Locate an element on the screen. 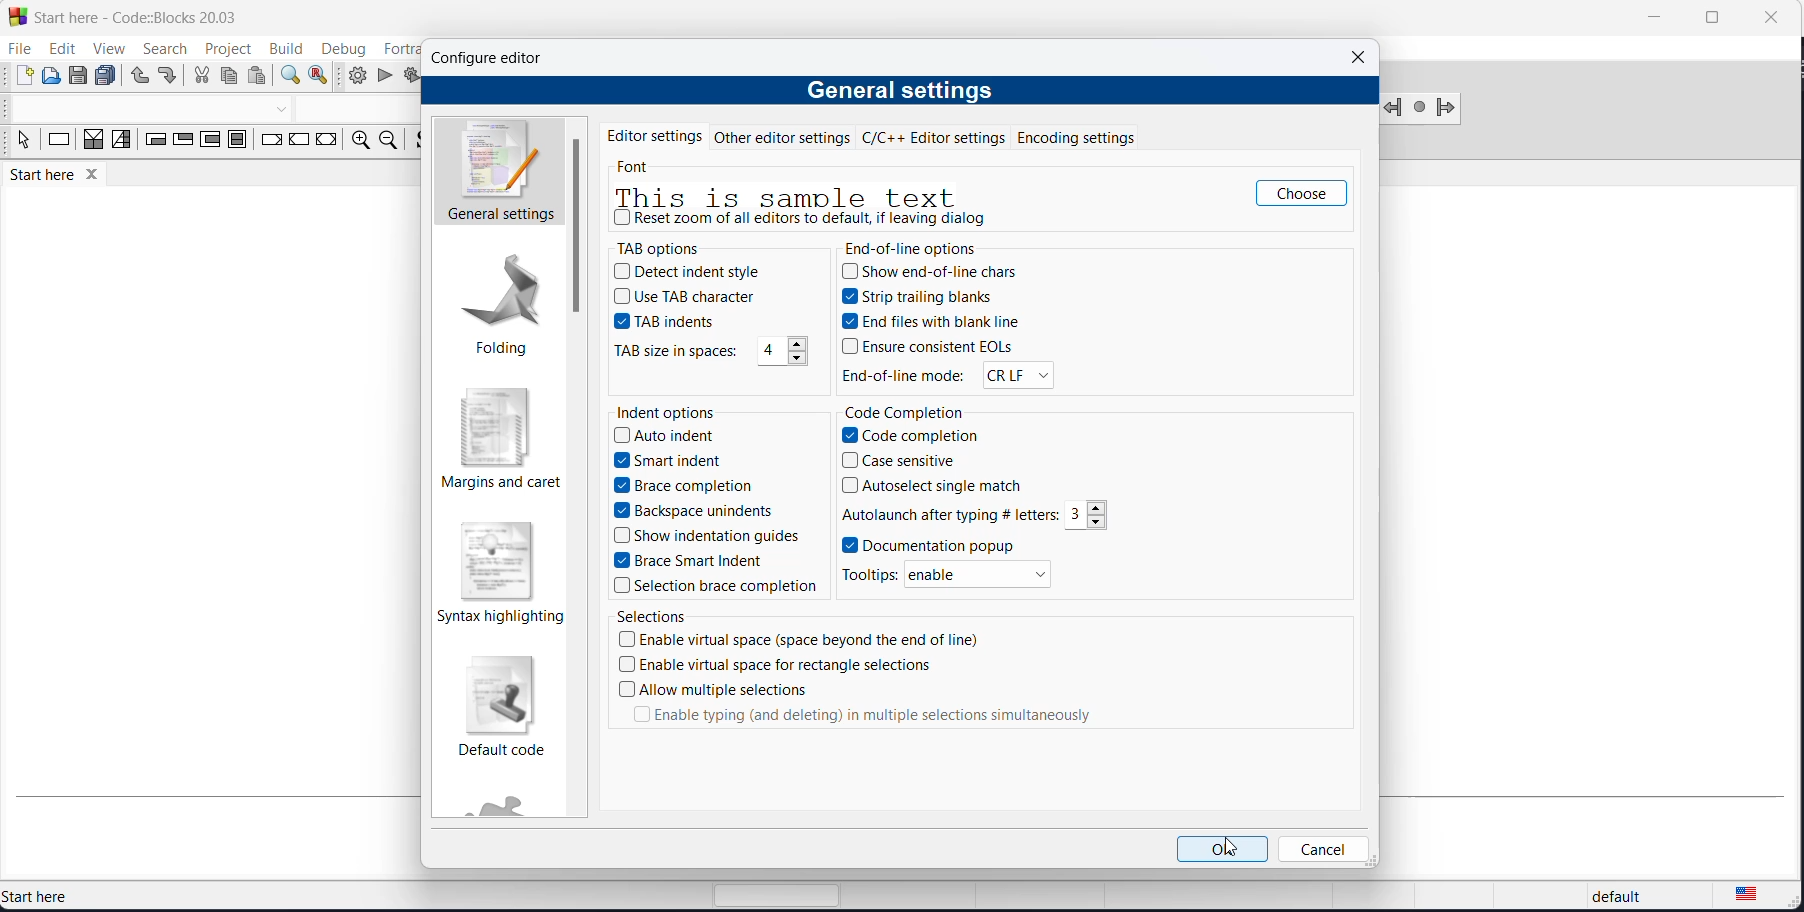  enable typing  is located at coordinates (863, 717).